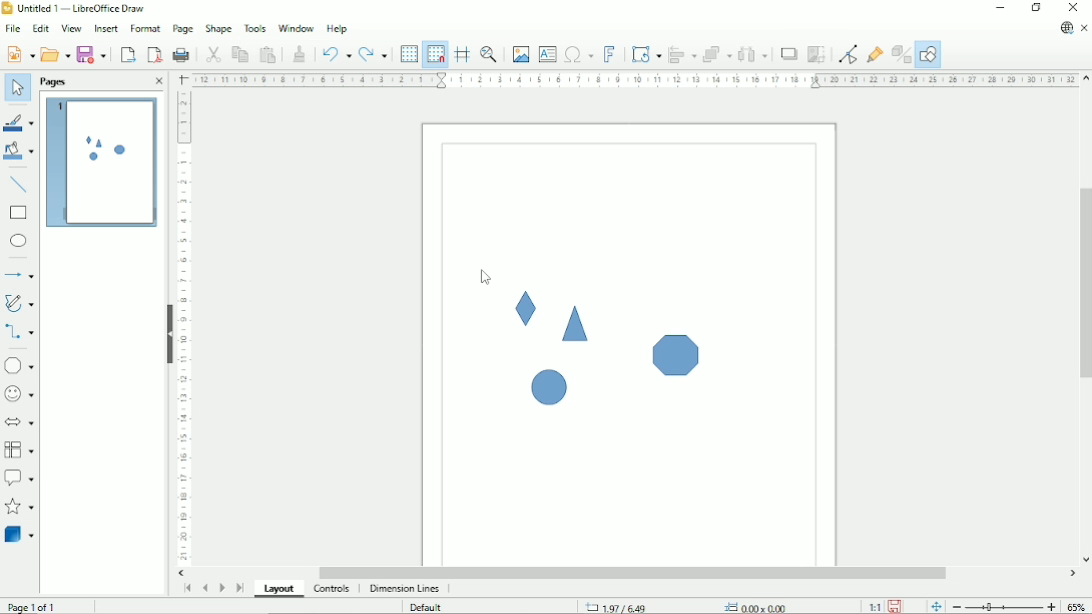 The image size is (1092, 614). What do you see at coordinates (786, 53) in the screenshot?
I see `Shadow` at bounding box center [786, 53].